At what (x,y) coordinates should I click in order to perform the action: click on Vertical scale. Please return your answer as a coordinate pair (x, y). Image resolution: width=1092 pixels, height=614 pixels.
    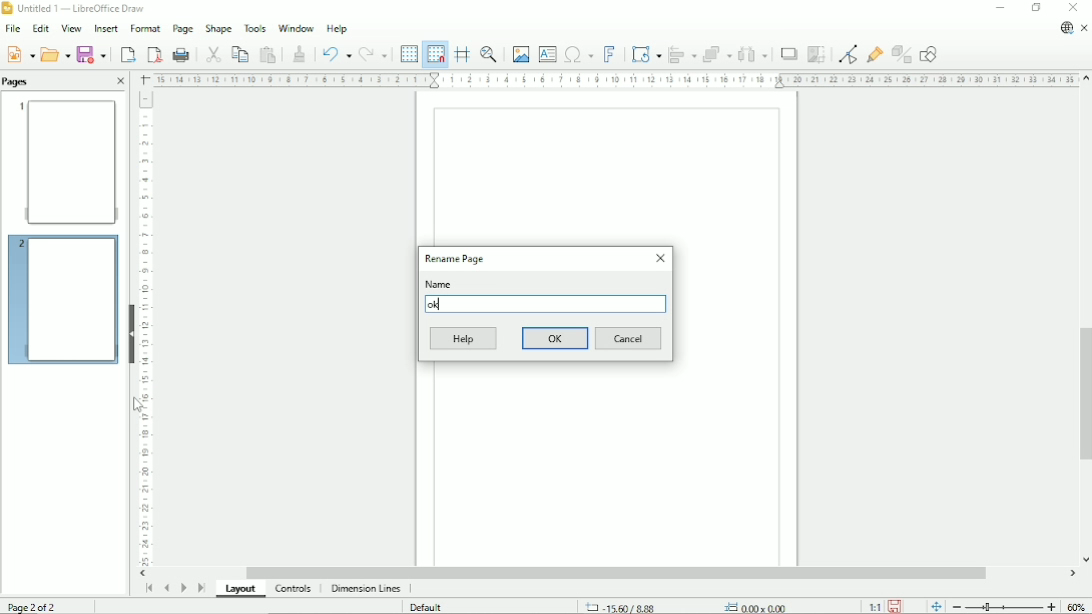
    Looking at the image, I should click on (145, 328).